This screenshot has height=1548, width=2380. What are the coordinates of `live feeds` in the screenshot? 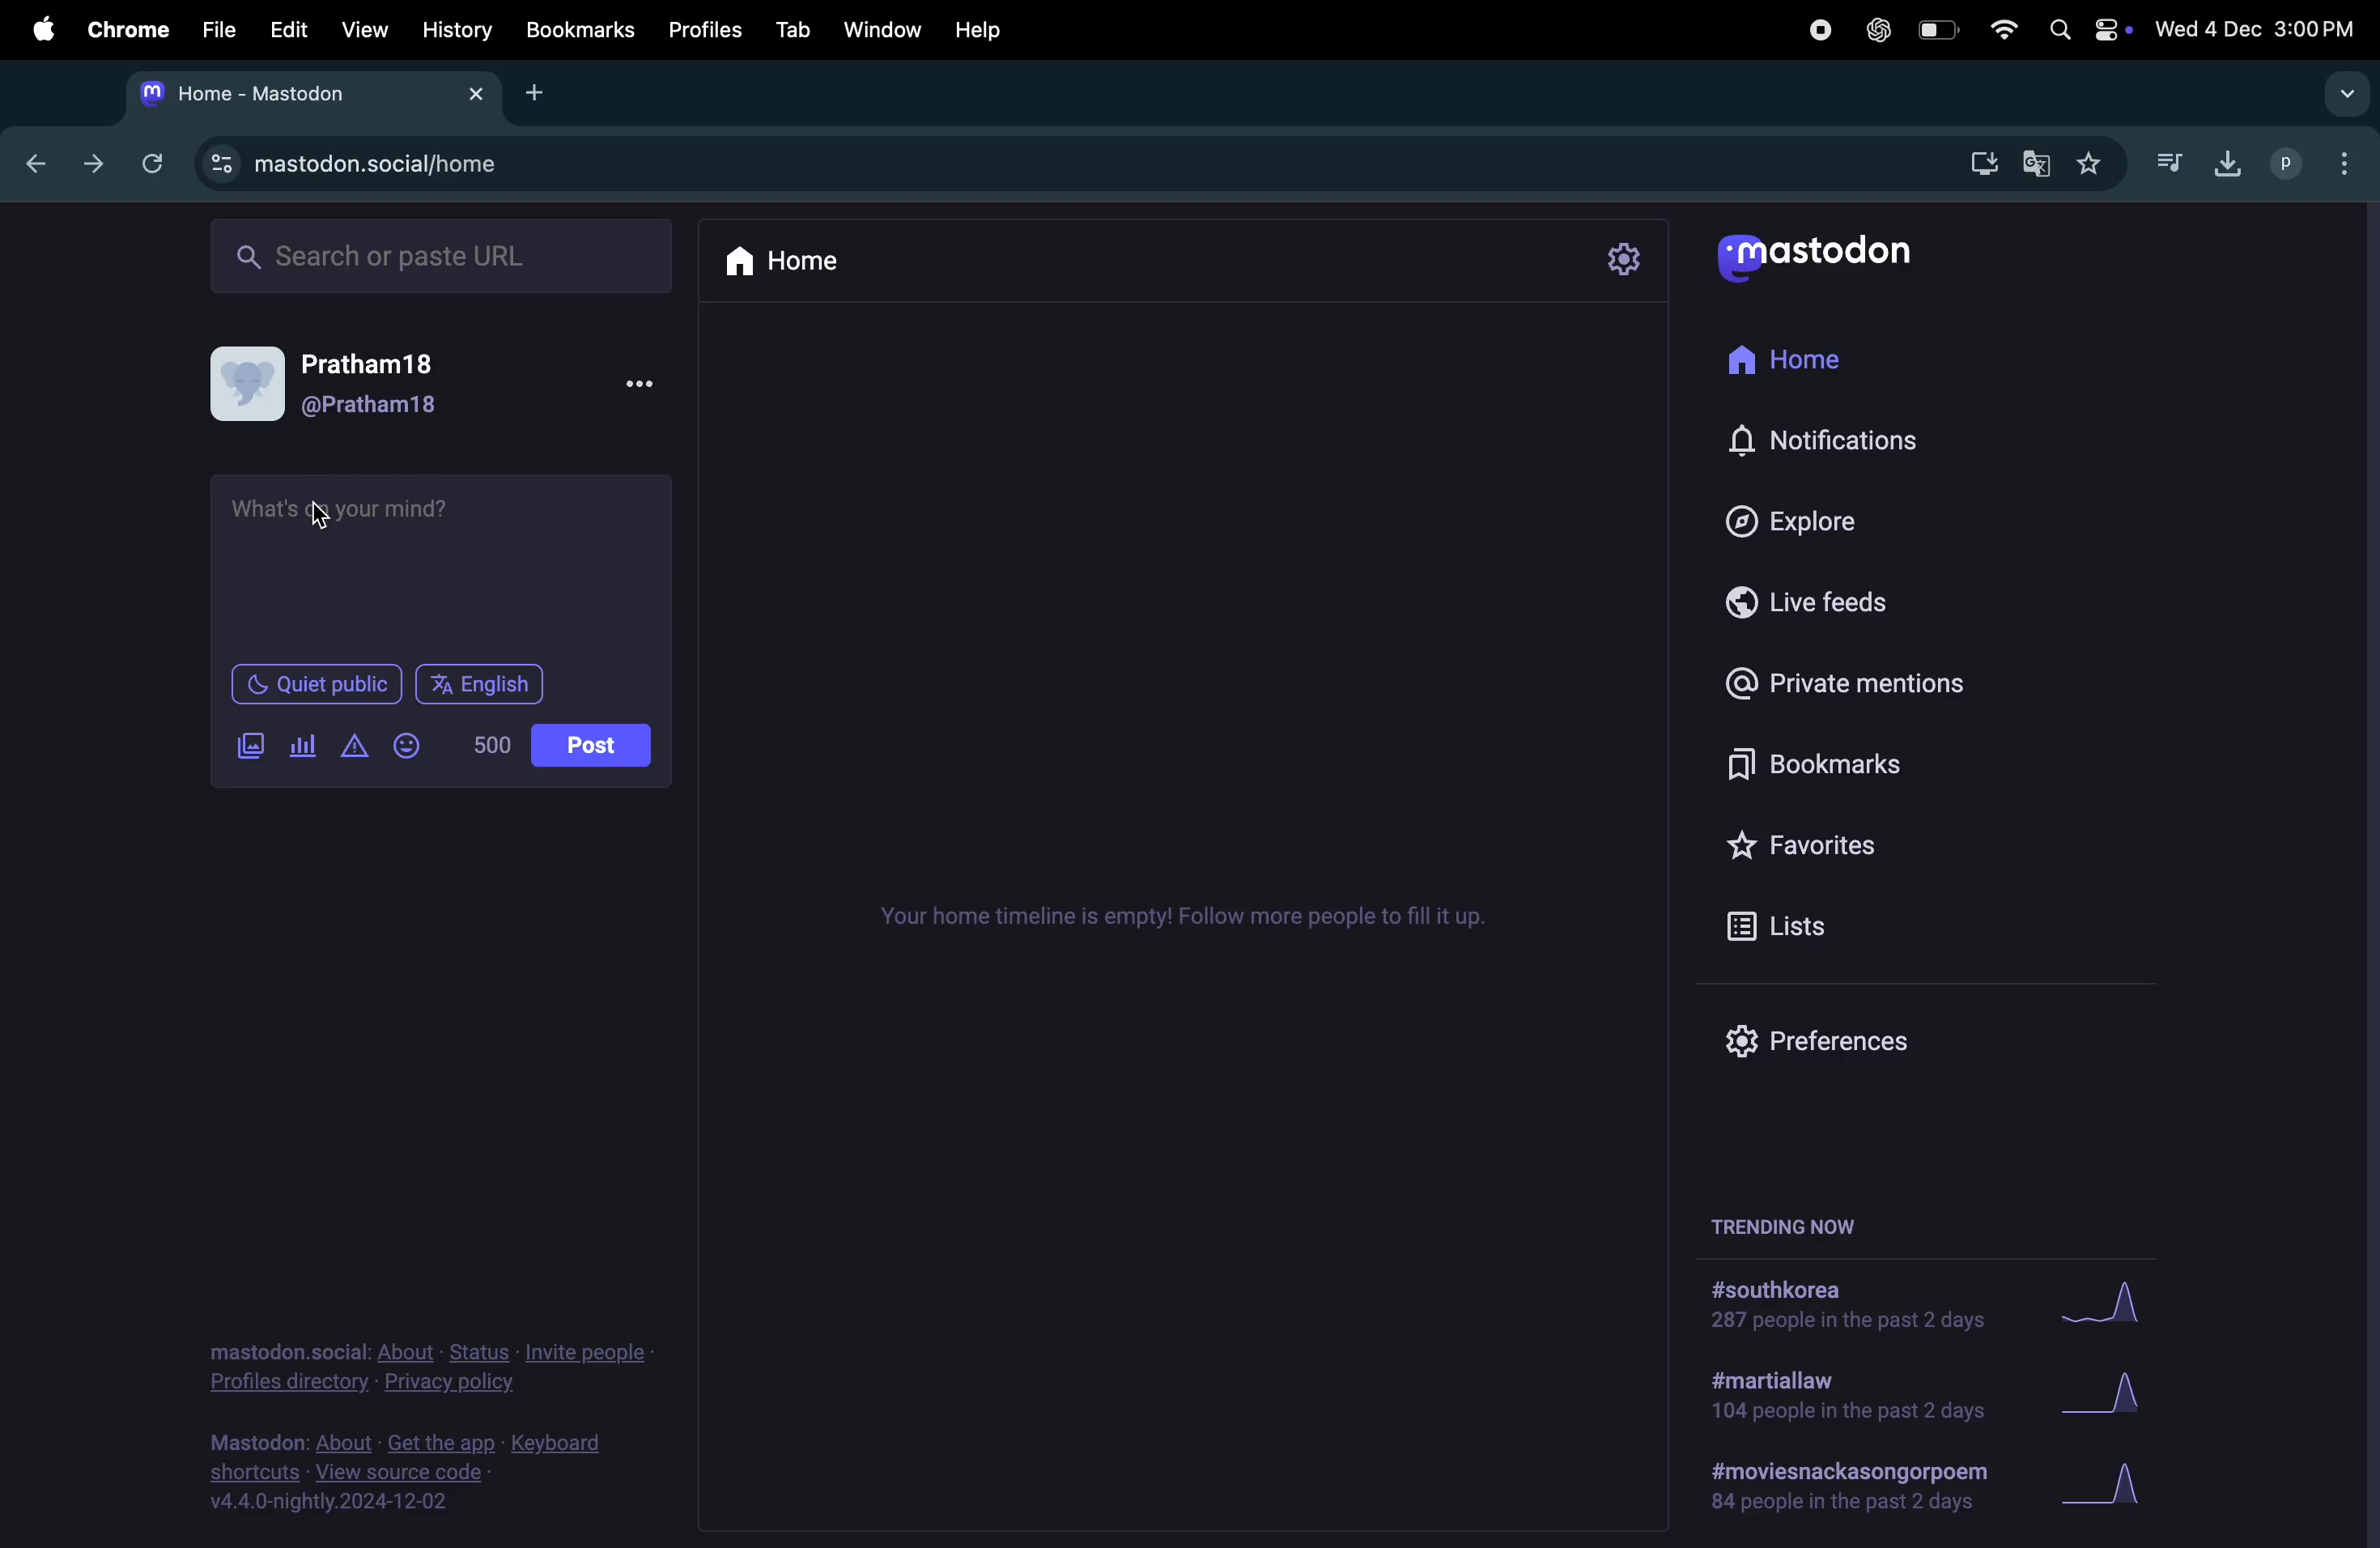 It's located at (1827, 598).